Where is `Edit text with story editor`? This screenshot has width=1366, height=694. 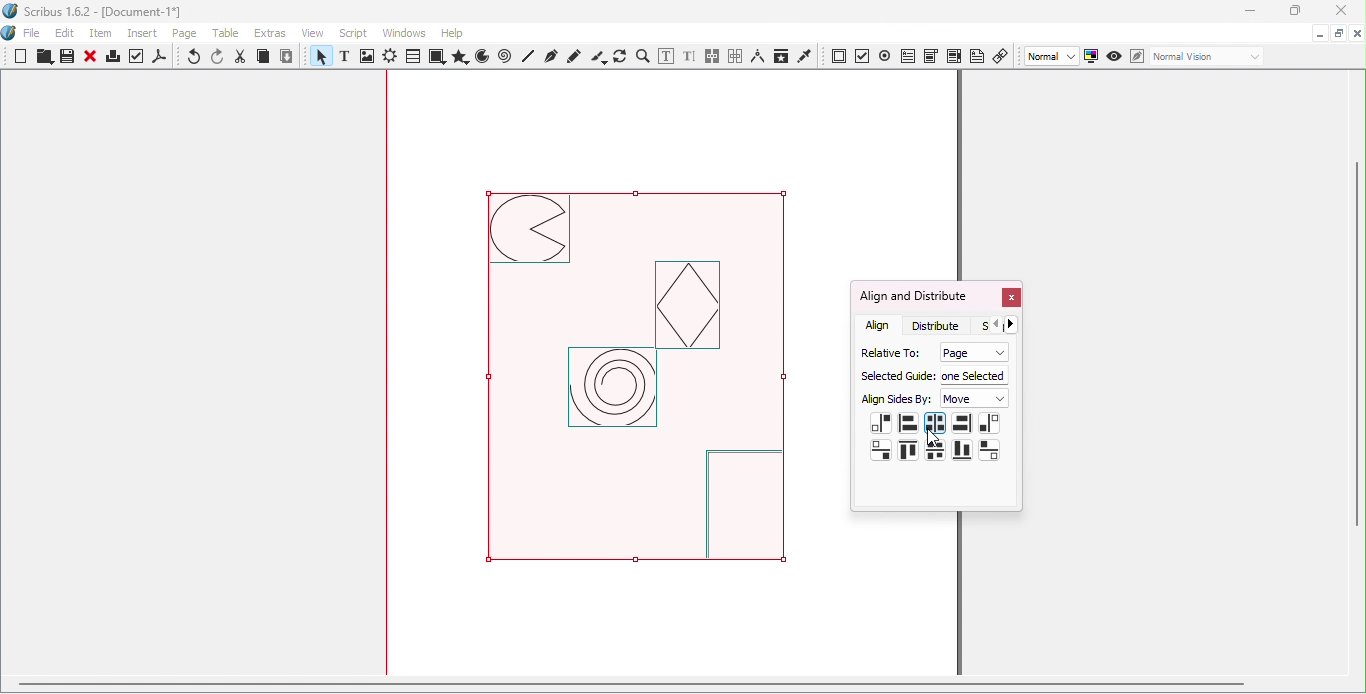
Edit text with story editor is located at coordinates (689, 57).